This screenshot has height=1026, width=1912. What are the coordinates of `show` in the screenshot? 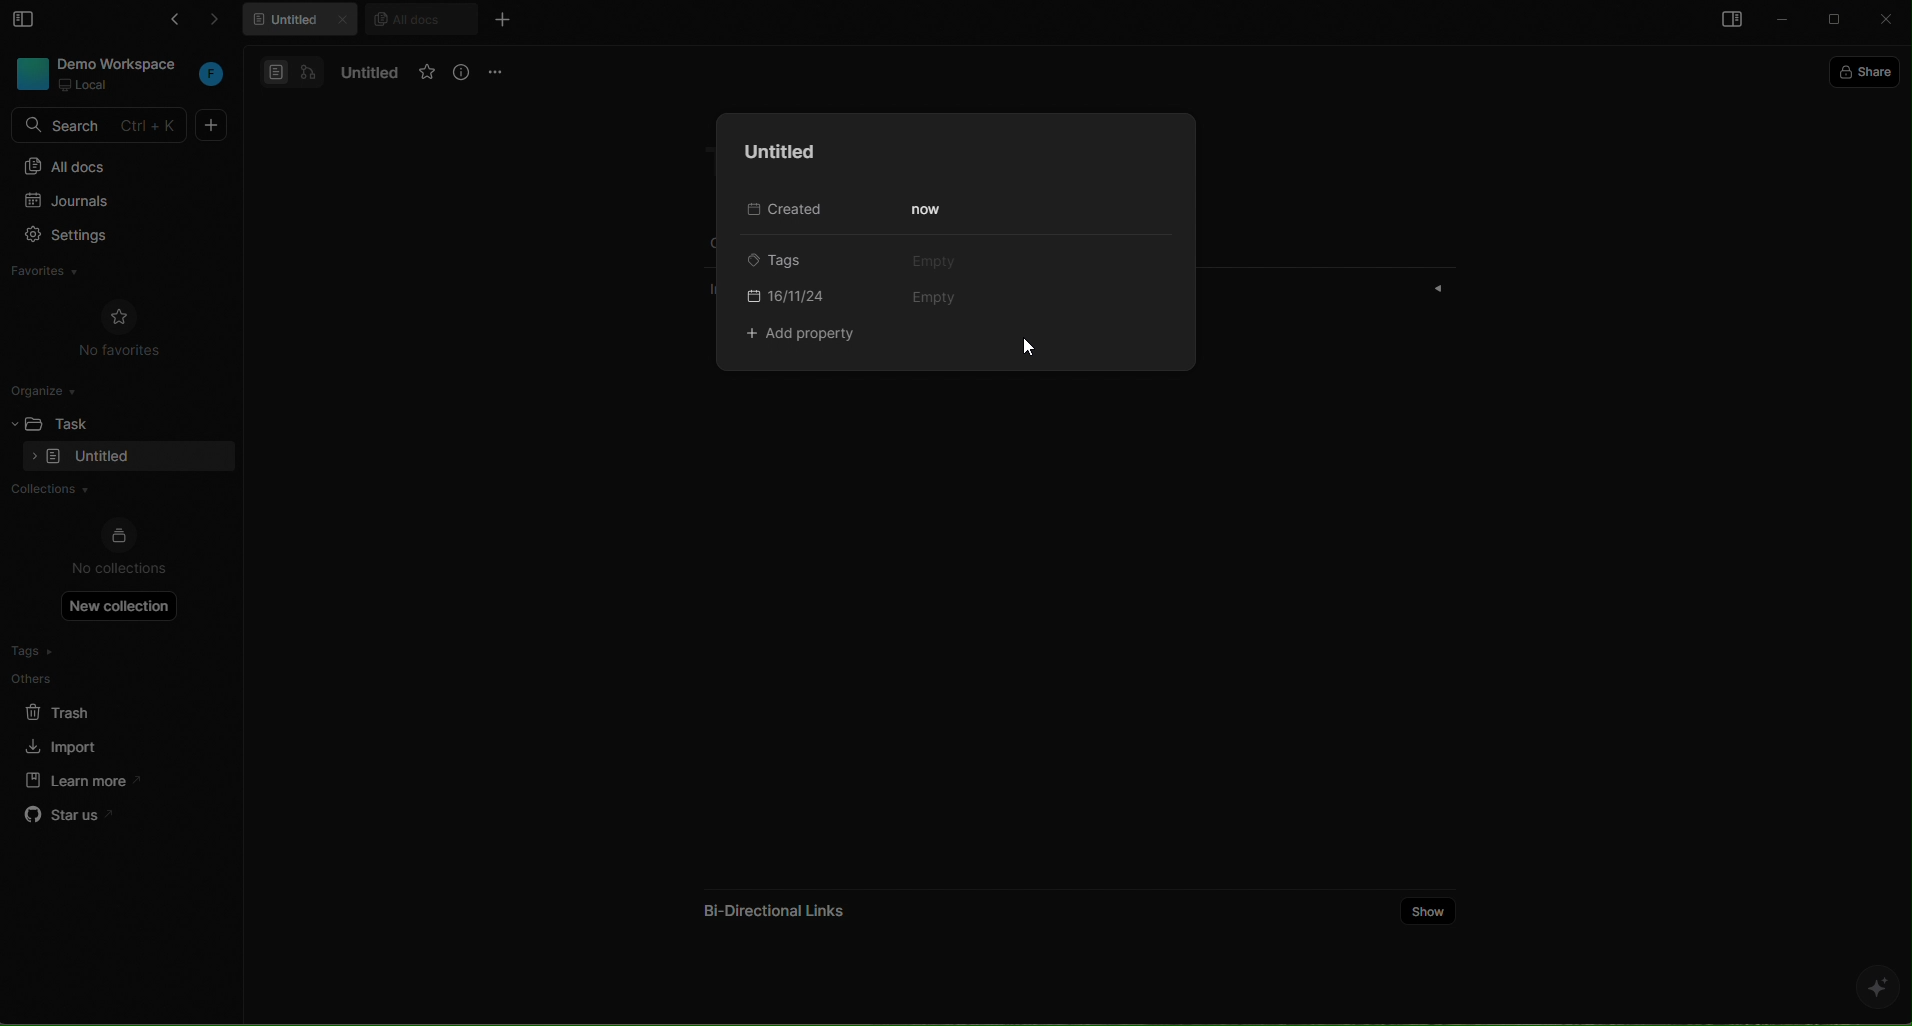 It's located at (1429, 909).